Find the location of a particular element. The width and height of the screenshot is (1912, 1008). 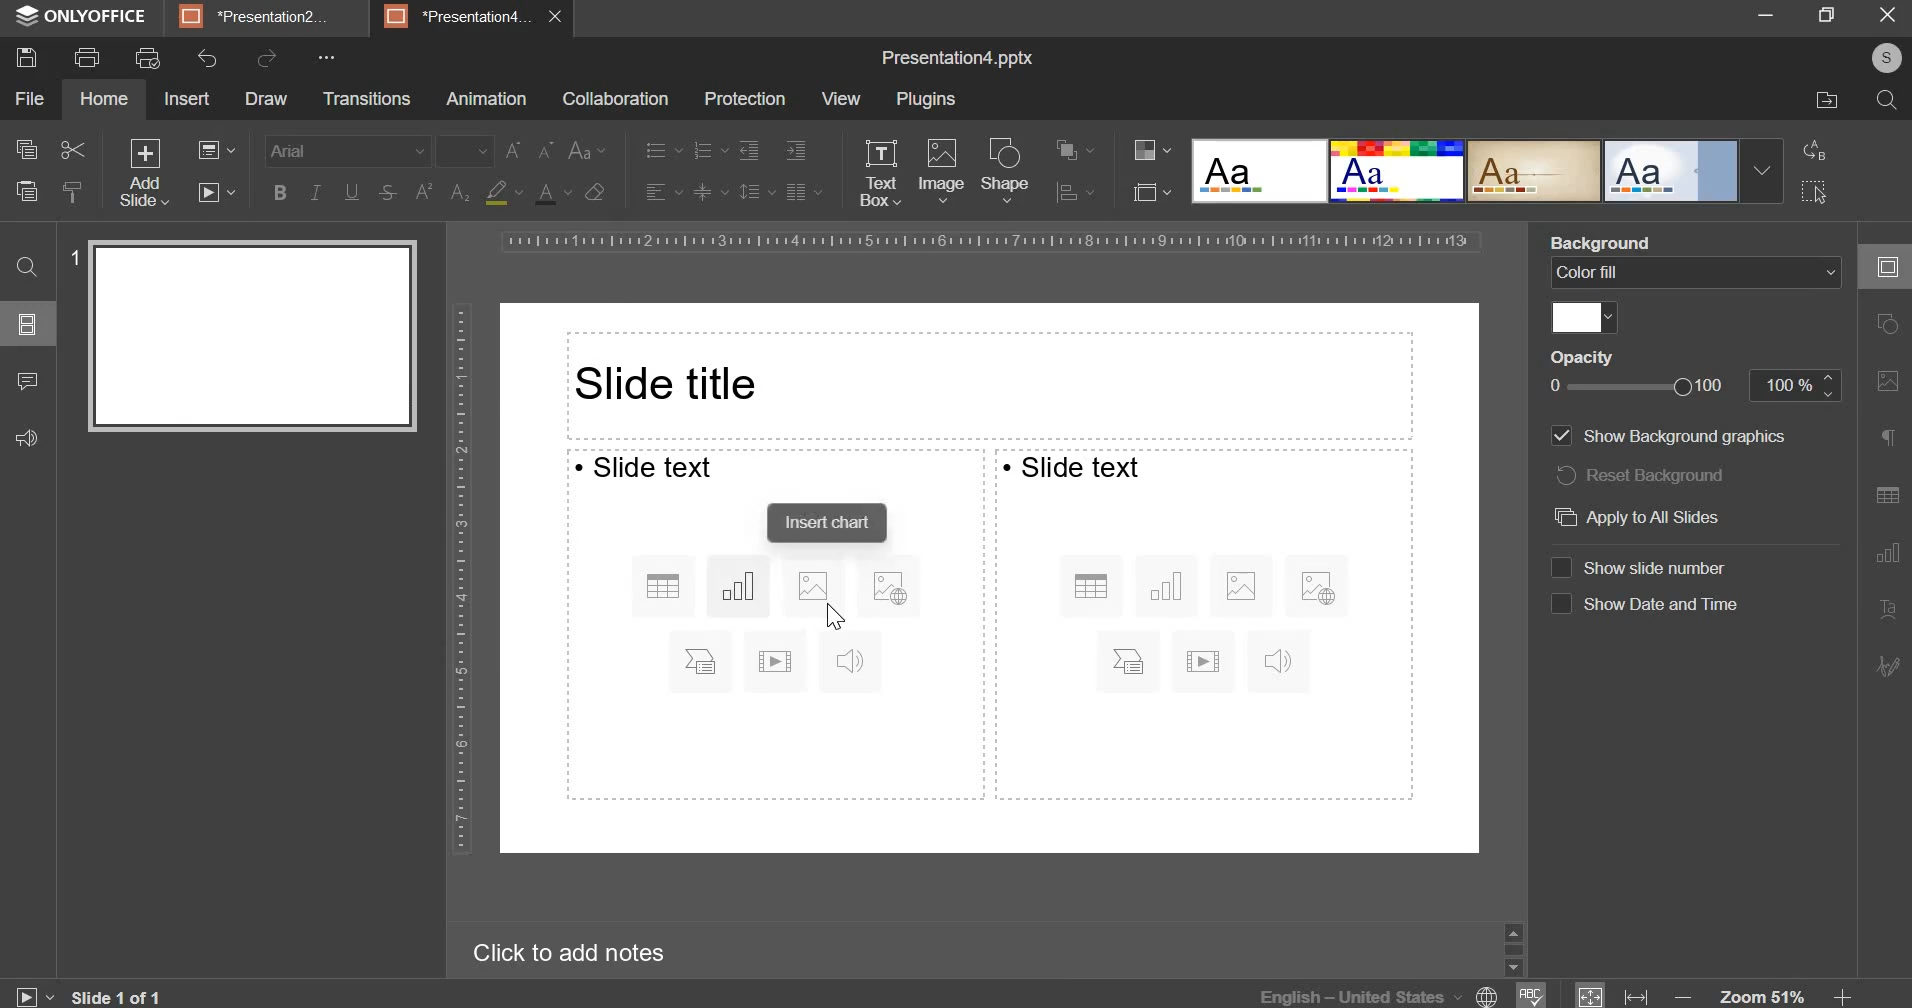

add slide is located at coordinates (144, 174).